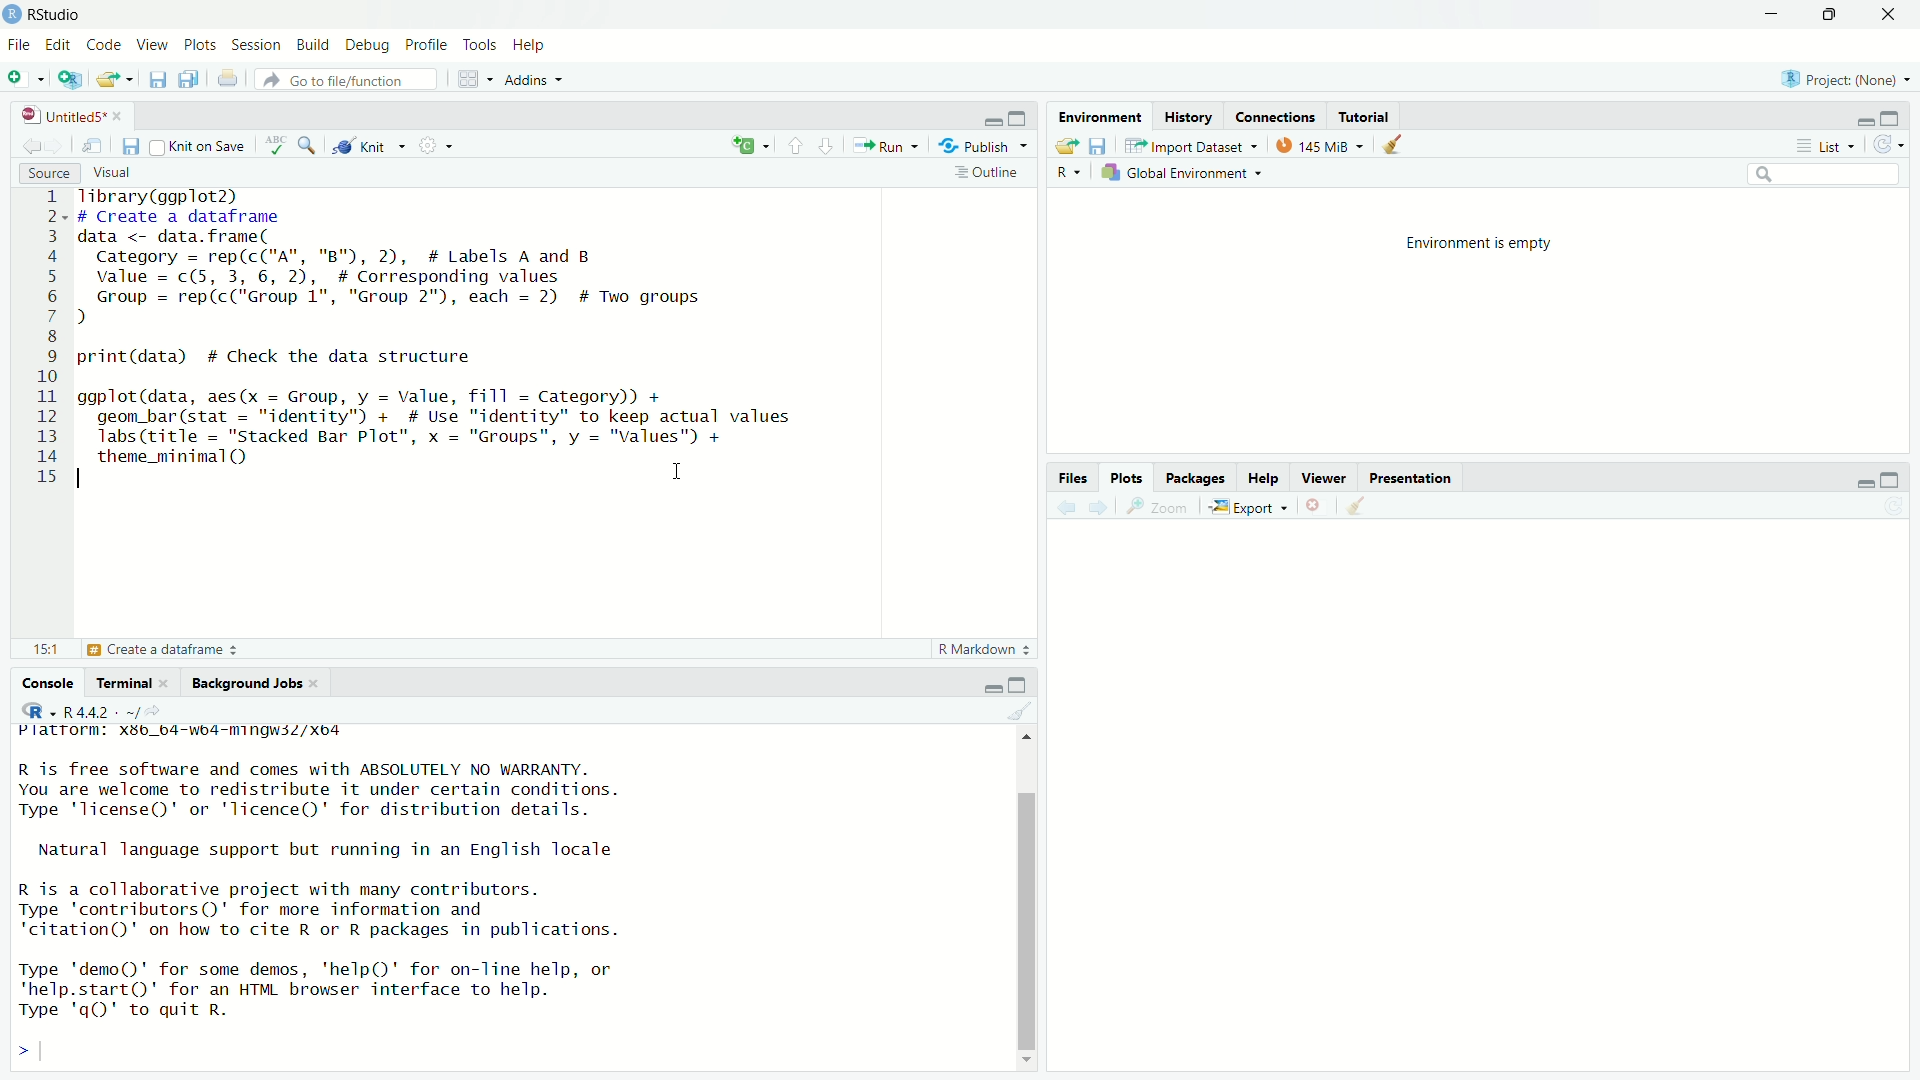 The width and height of the screenshot is (1920, 1080). Describe the element at coordinates (21, 45) in the screenshot. I see `File` at that location.